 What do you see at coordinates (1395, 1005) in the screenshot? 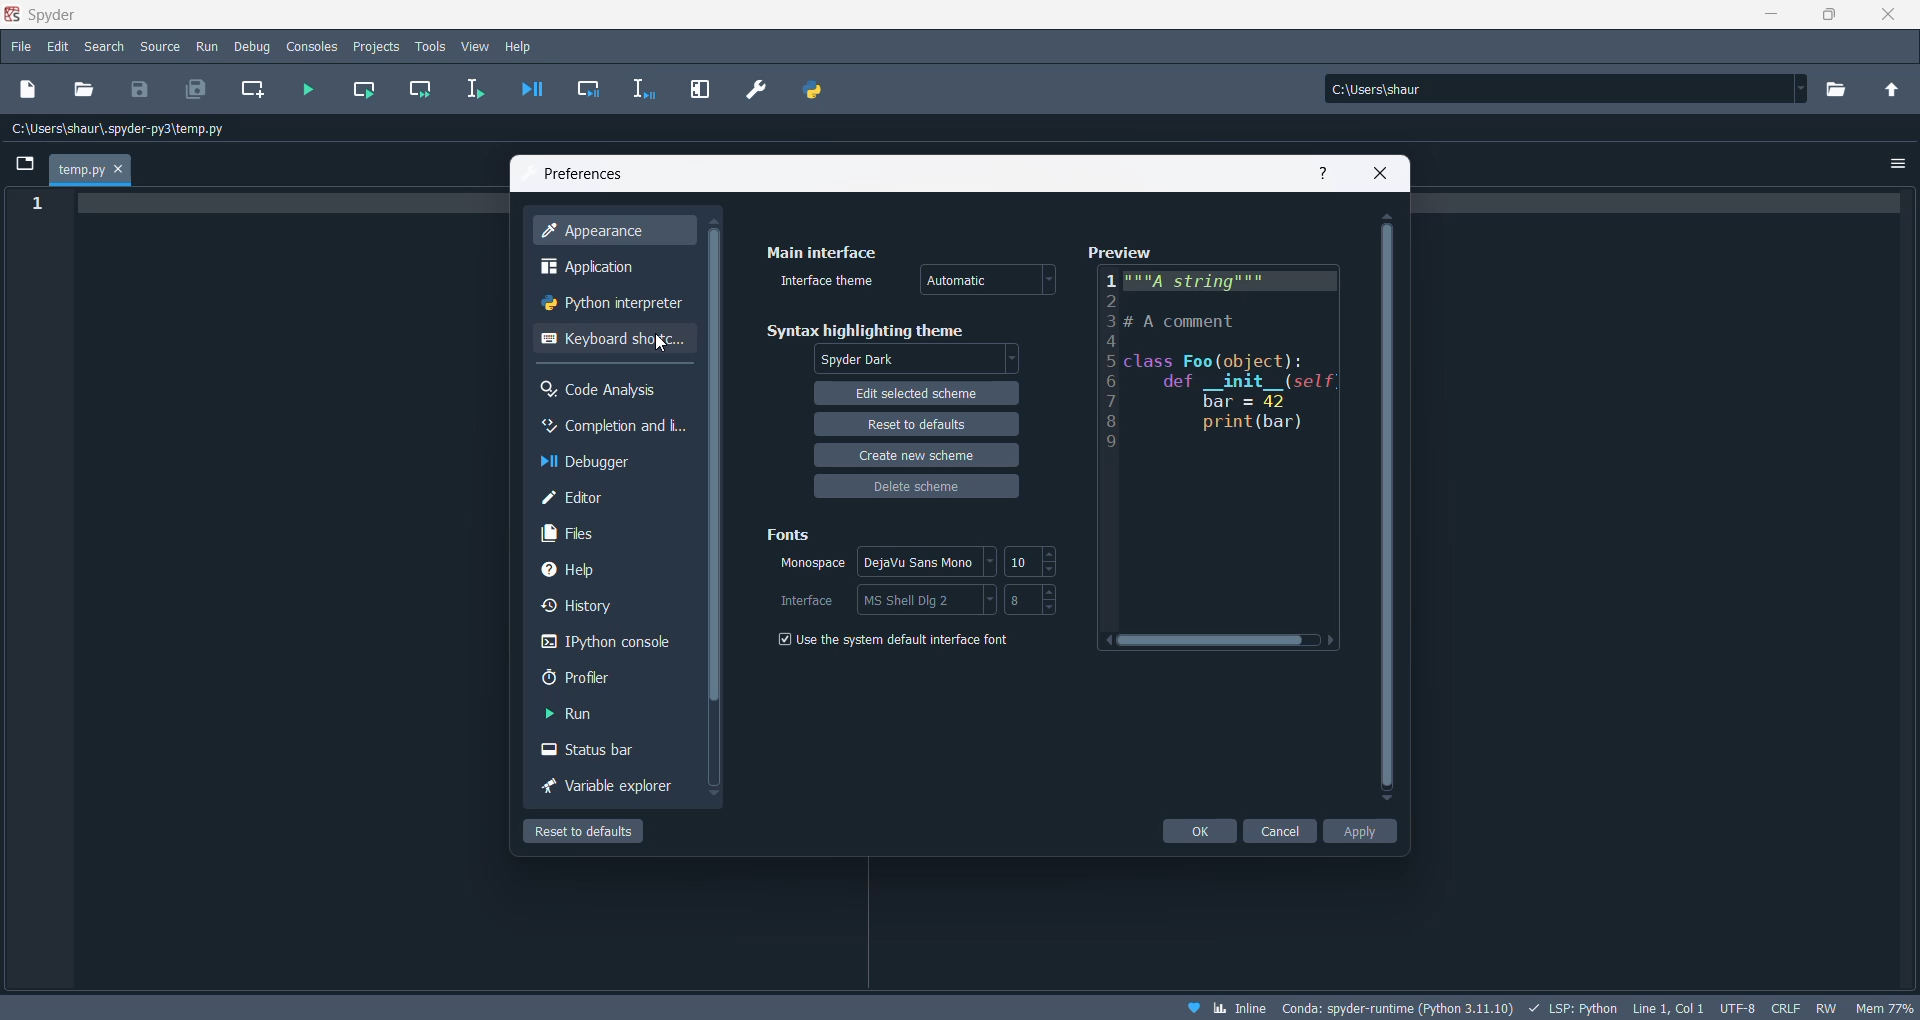
I see `spider version` at bounding box center [1395, 1005].